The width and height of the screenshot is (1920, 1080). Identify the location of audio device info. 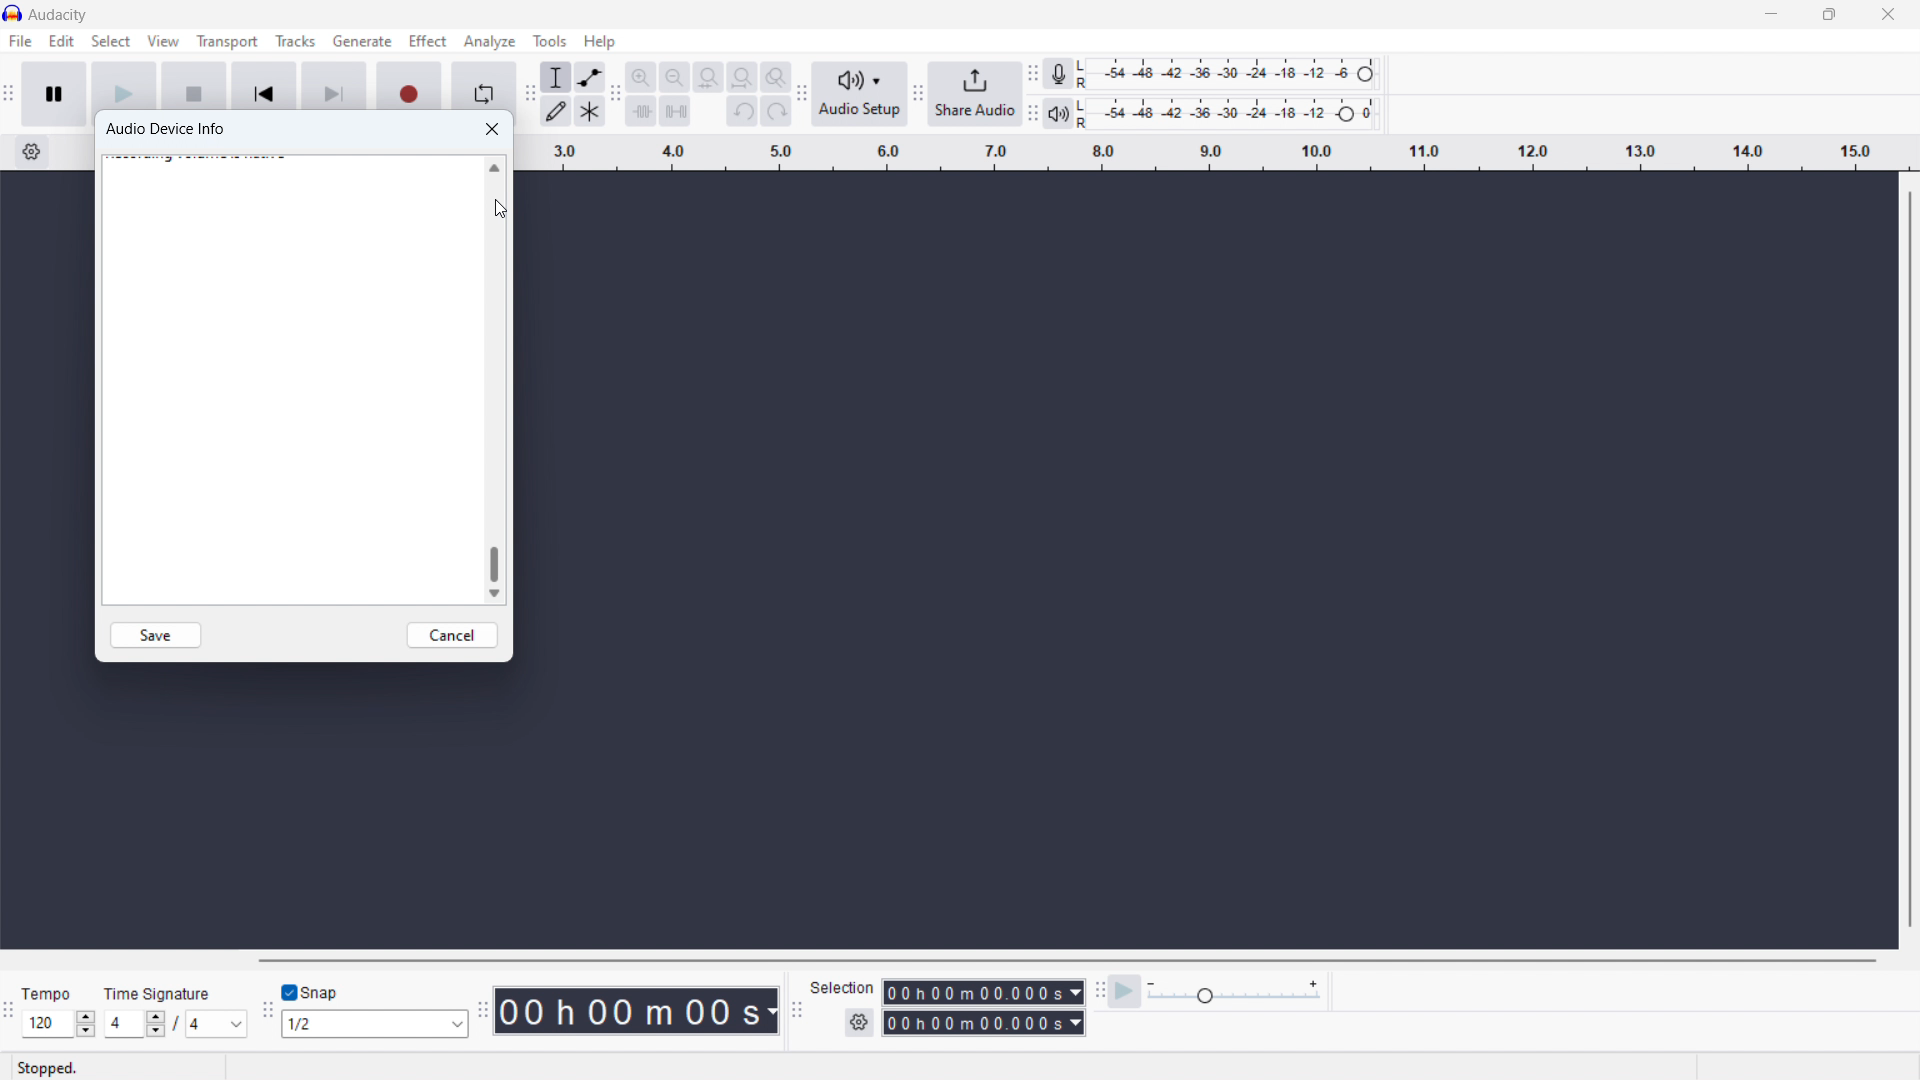
(168, 130).